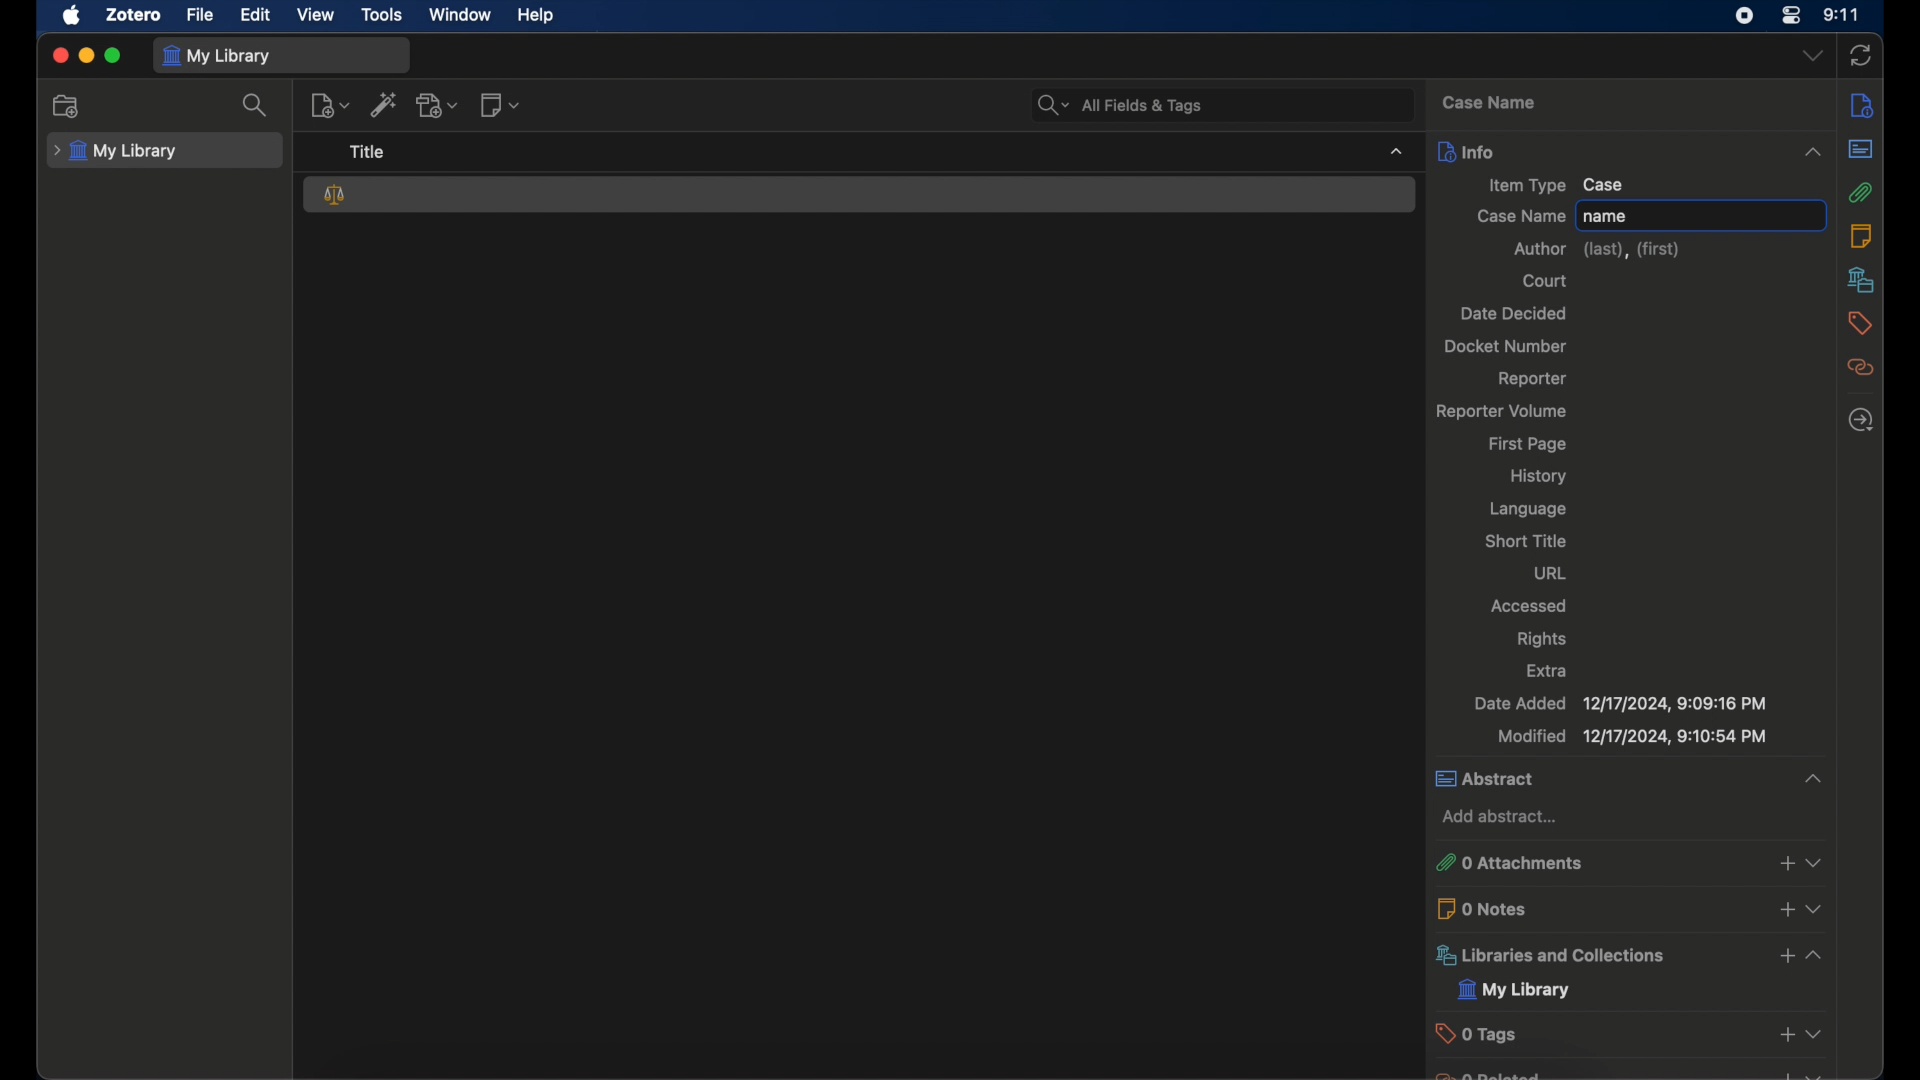 The width and height of the screenshot is (1920, 1080). What do you see at coordinates (1744, 16) in the screenshot?
I see `screen recorder` at bounding box center [1744, 16].